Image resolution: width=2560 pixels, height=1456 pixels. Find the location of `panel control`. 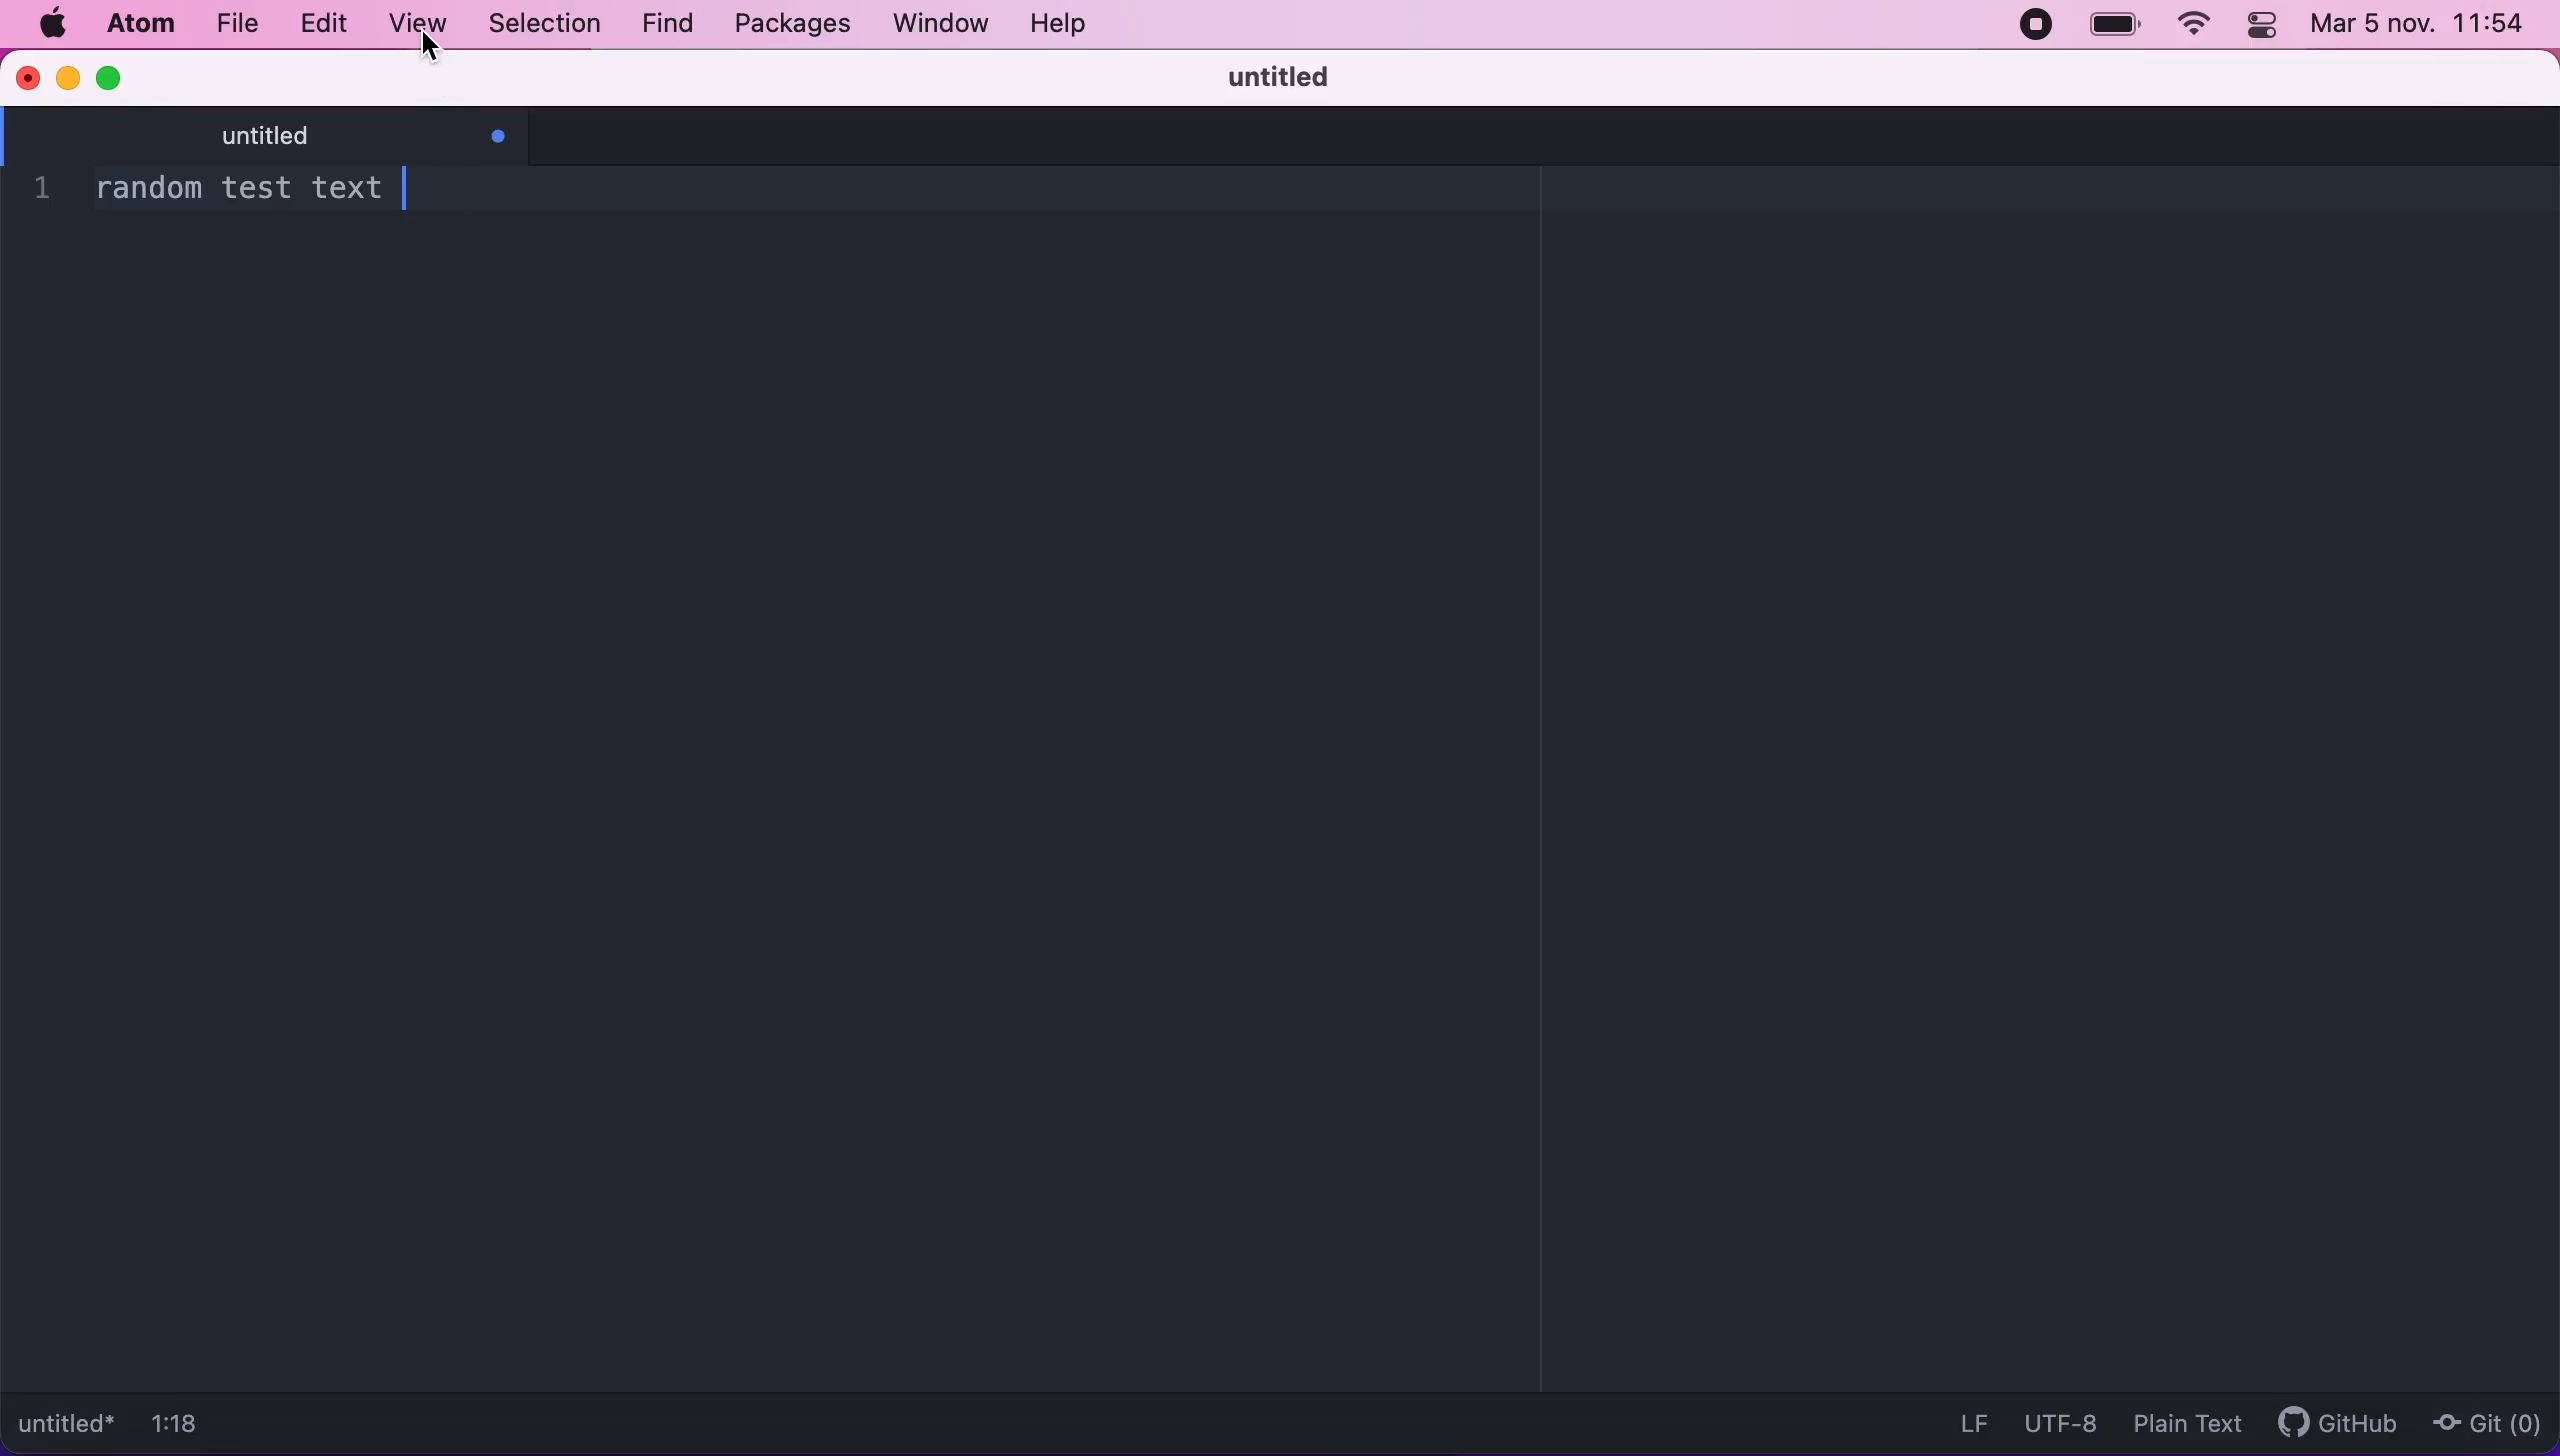

panel control is located at coordinates (2264, 27).